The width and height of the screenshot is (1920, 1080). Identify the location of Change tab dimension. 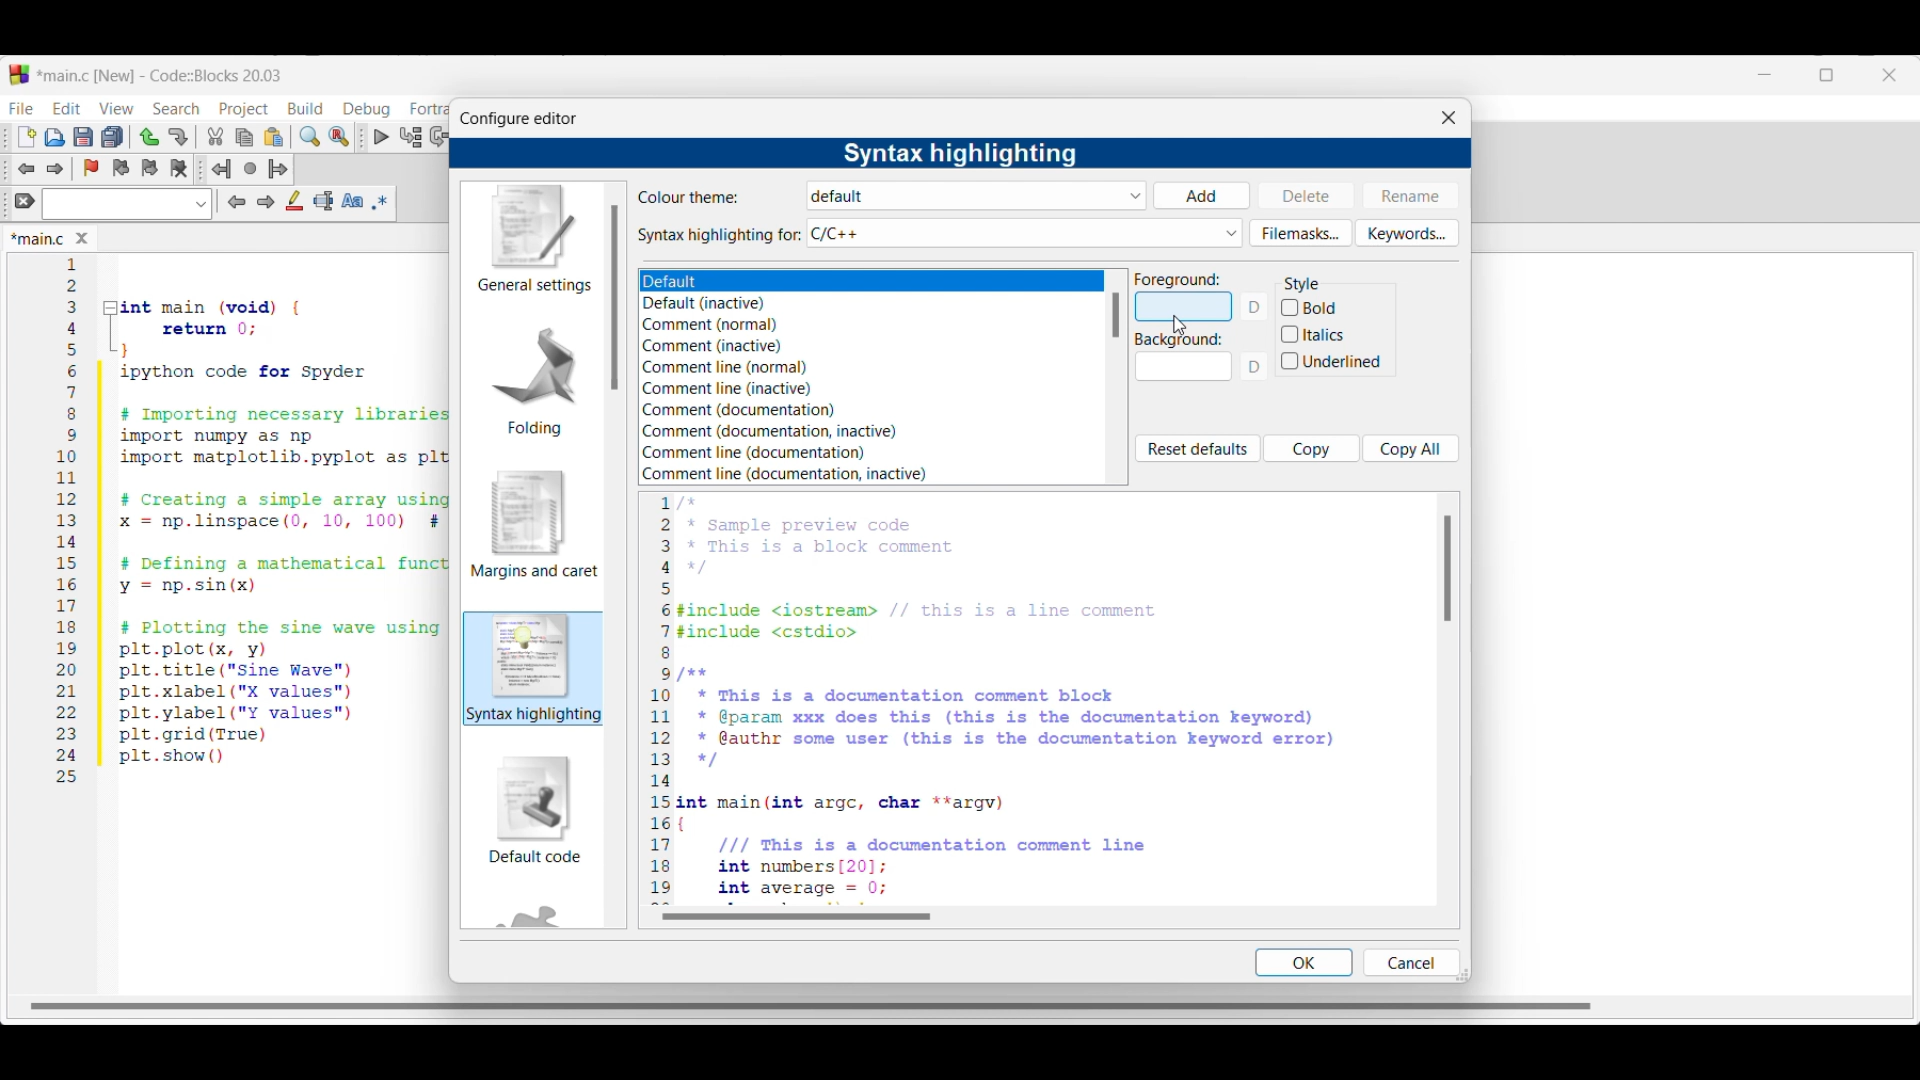
(1827, 75).